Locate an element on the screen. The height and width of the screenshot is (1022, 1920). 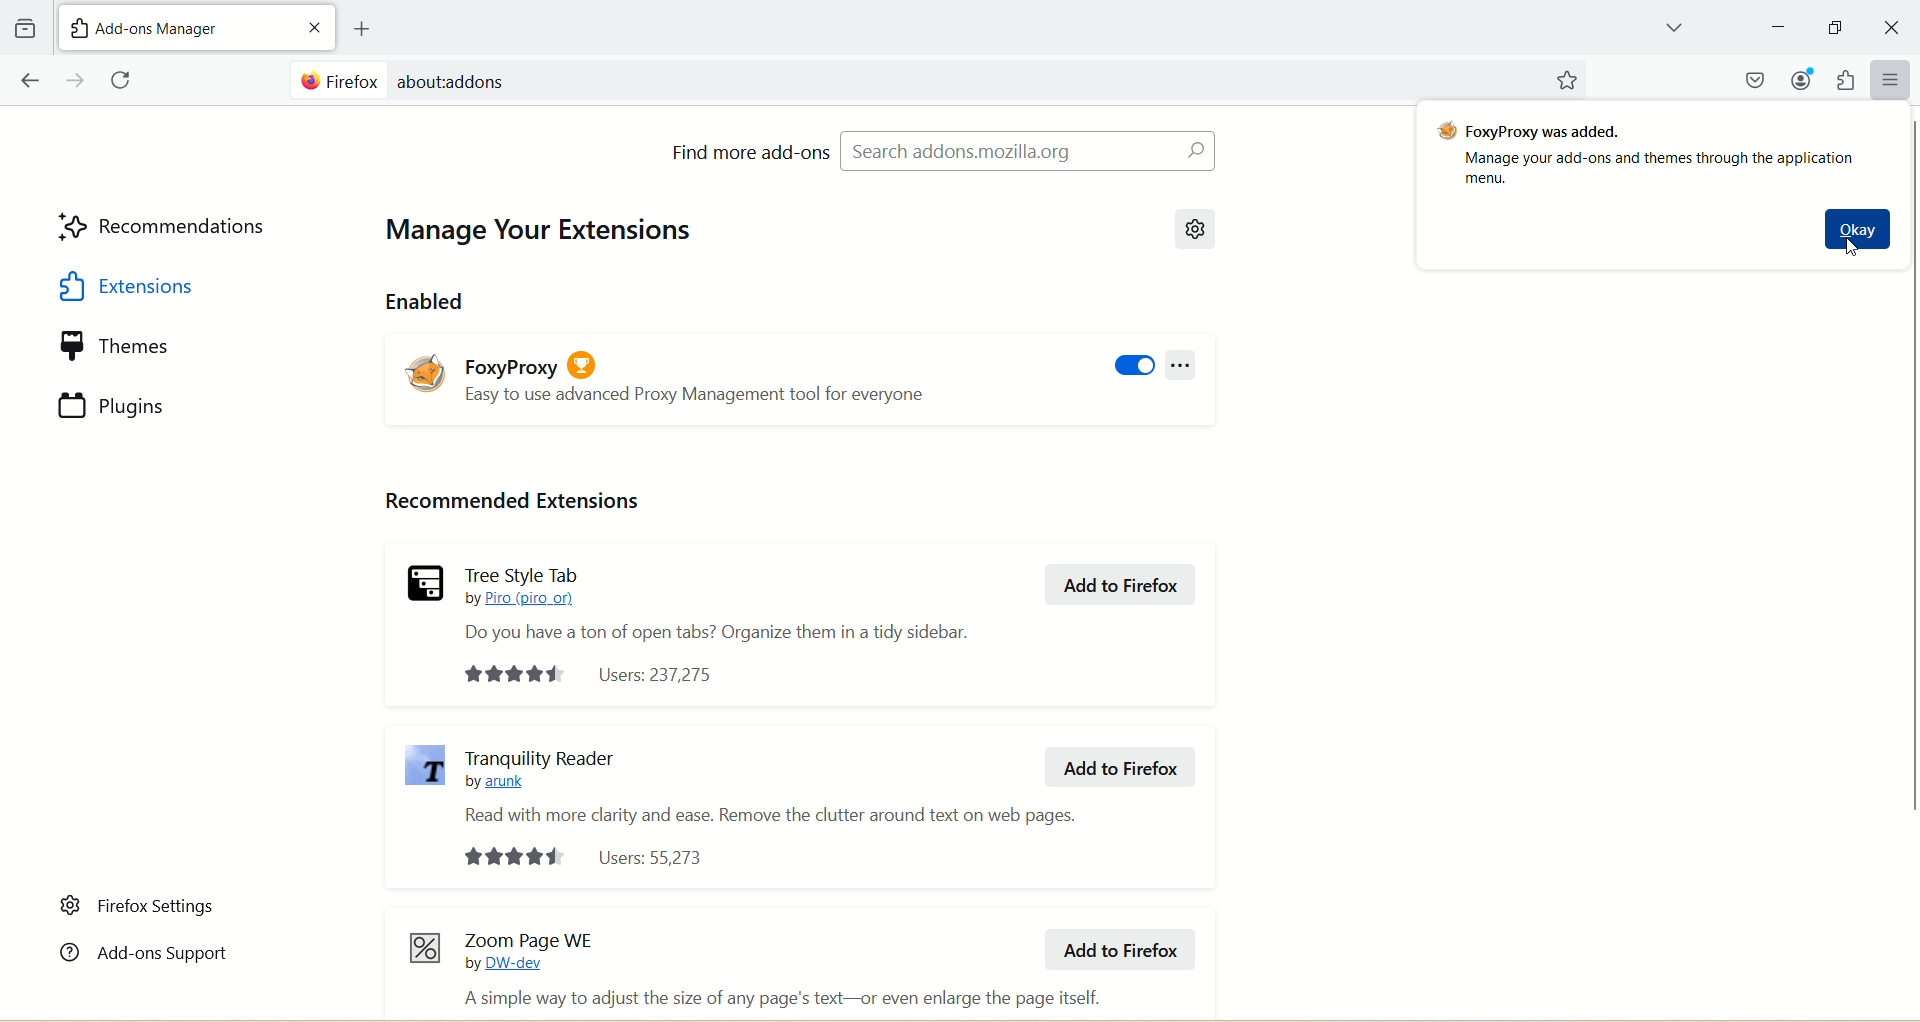
A simple way to adjust the size of any page's text—or even enlarge the page itself. is located at coordinates (780, 998).